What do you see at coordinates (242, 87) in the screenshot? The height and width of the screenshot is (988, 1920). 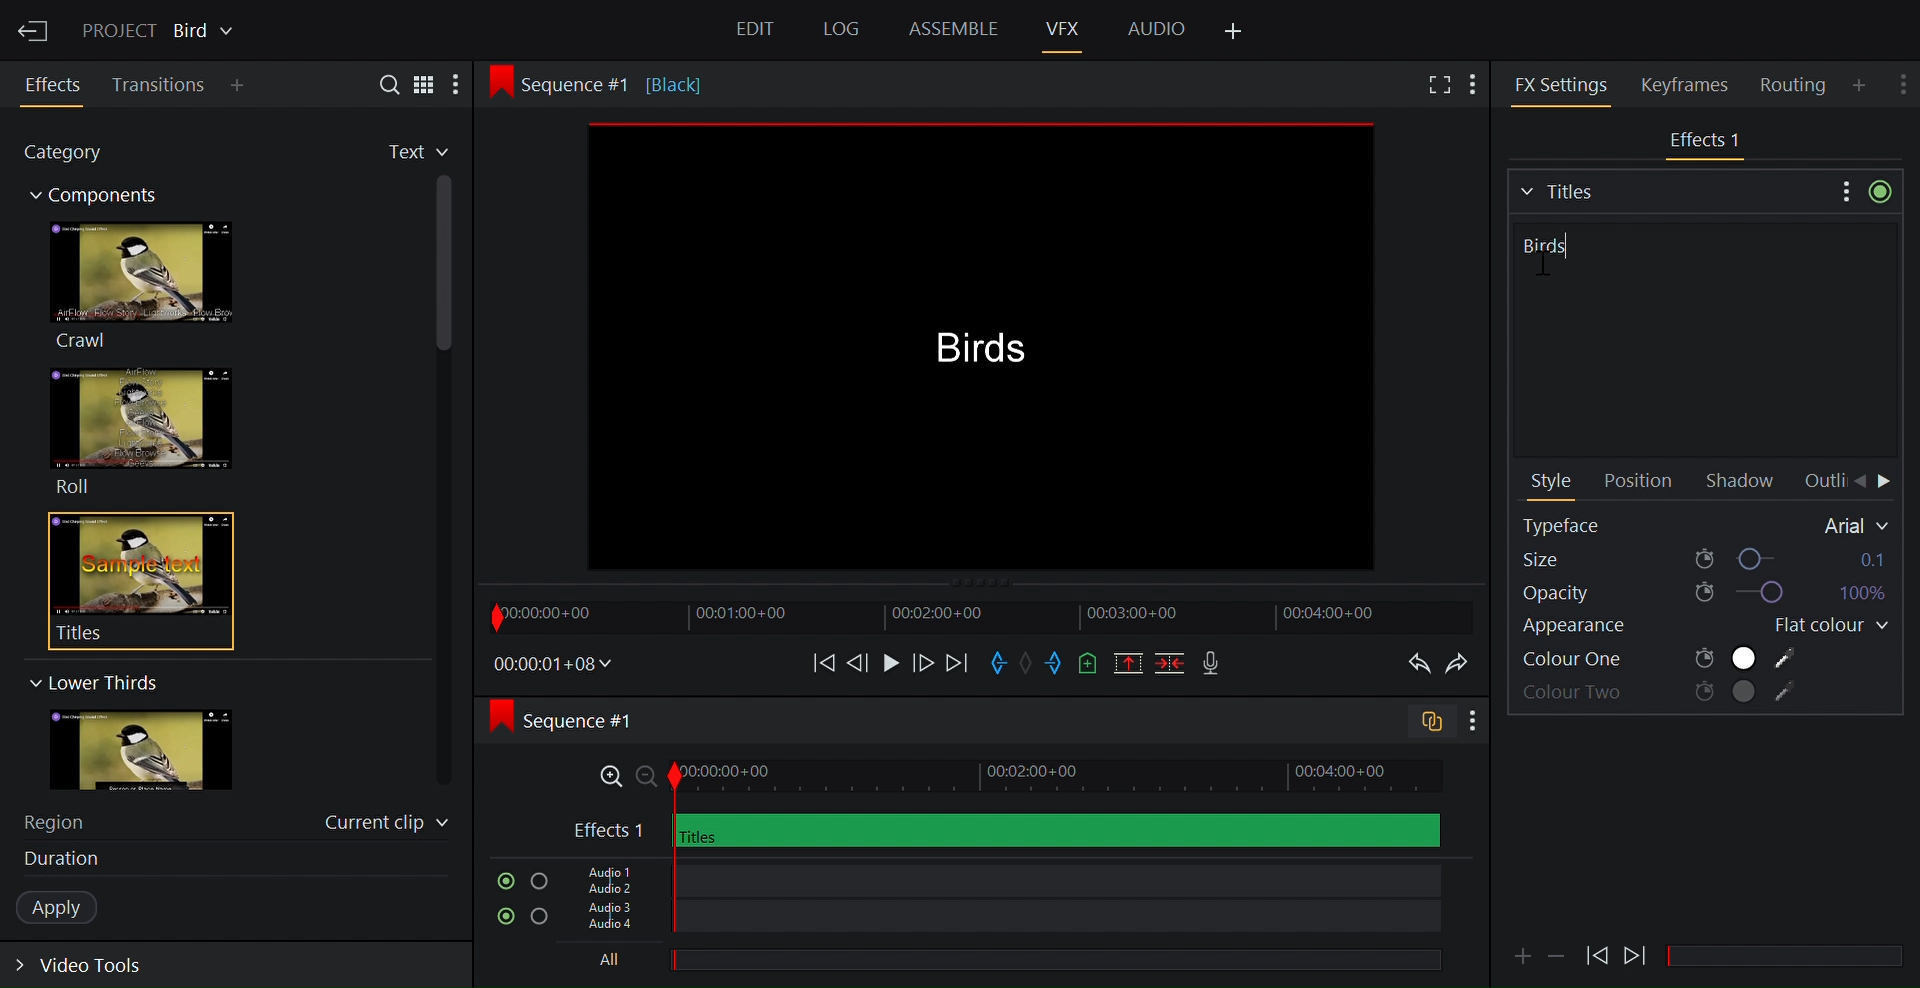 I see `Add Panel` at bounding box center [242, 87].